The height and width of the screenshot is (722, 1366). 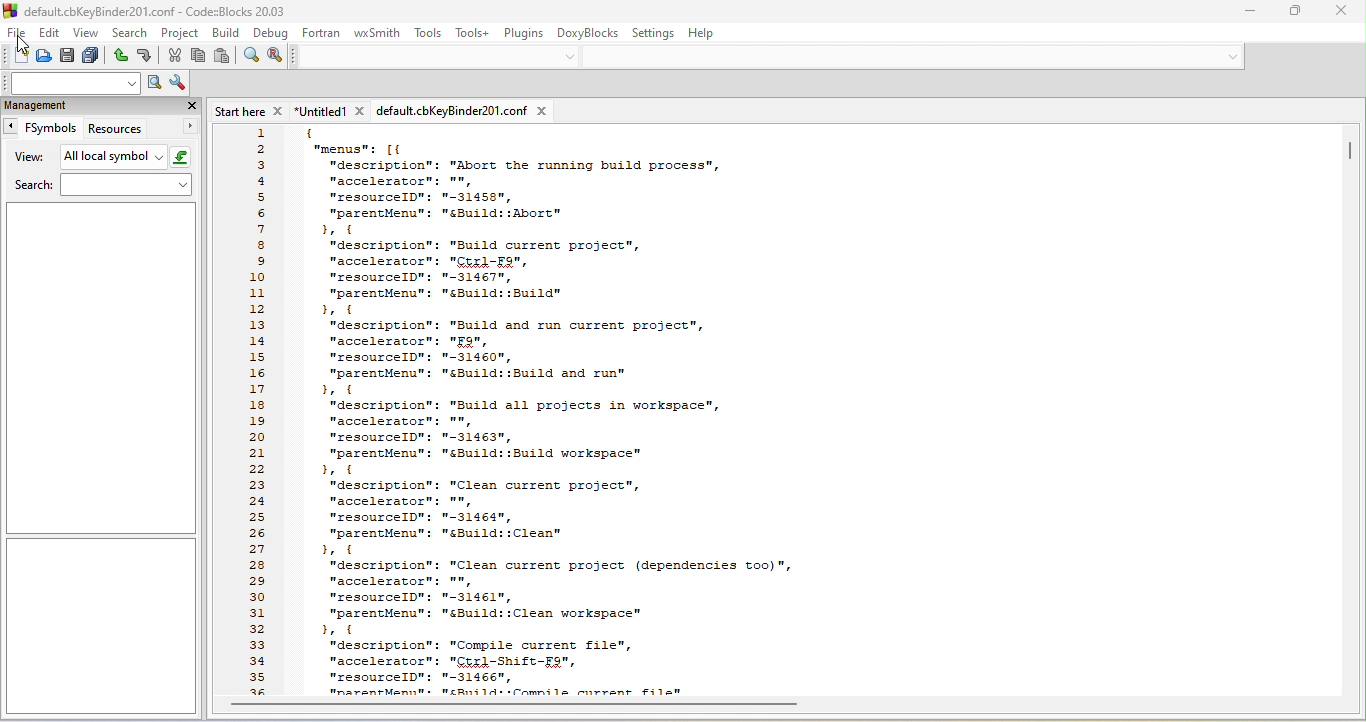 I want to click on build, so click(x=228, y=31).